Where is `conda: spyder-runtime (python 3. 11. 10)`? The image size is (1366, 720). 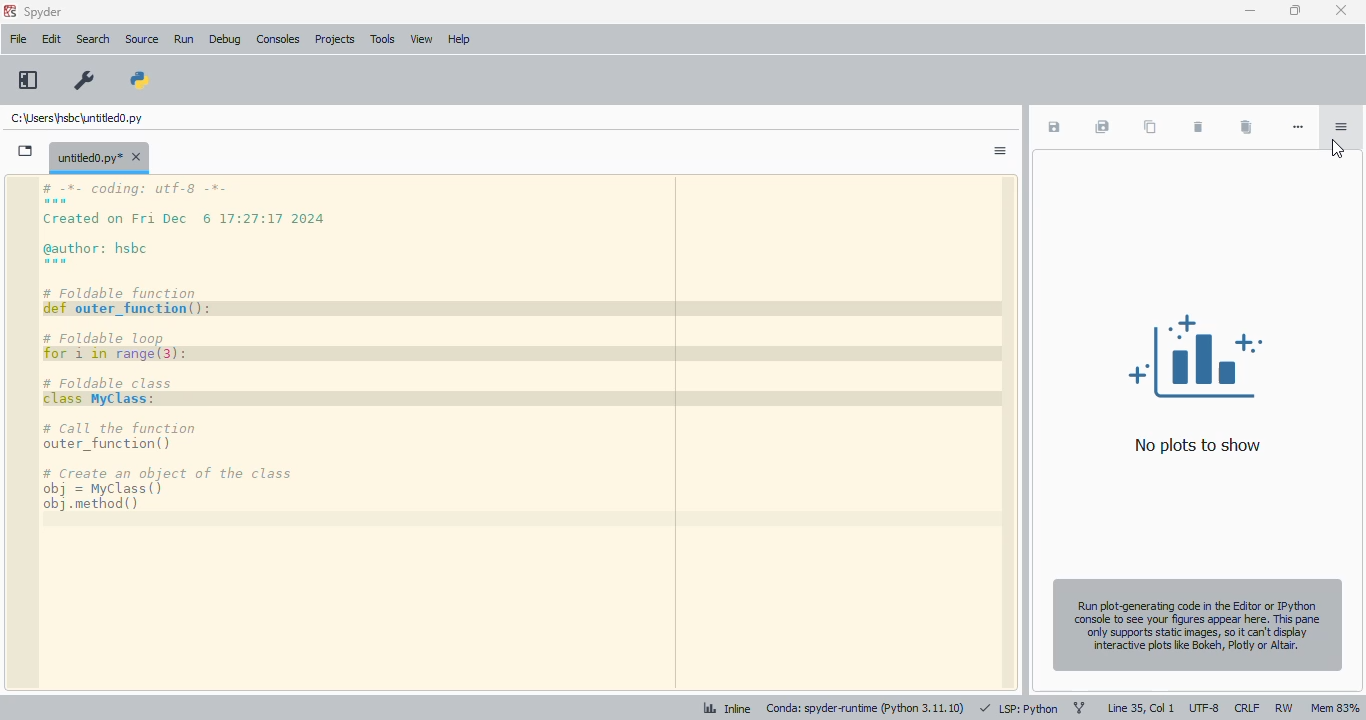
conda: spyder-runtime (python 3. 11. 10) is located at coordinates (866, 708).